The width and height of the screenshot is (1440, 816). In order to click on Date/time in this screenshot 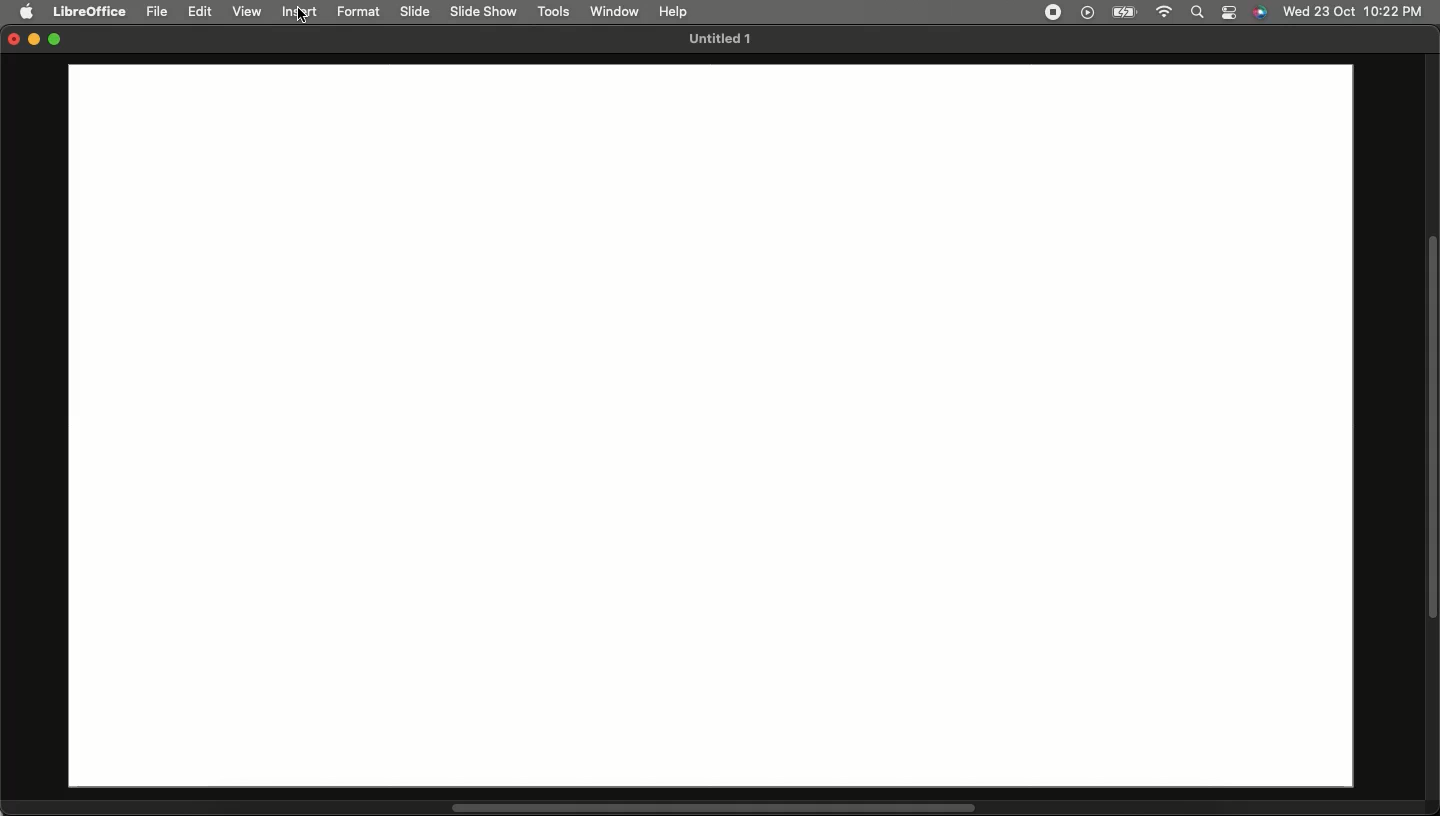, I will do `click(1353, 11)`.